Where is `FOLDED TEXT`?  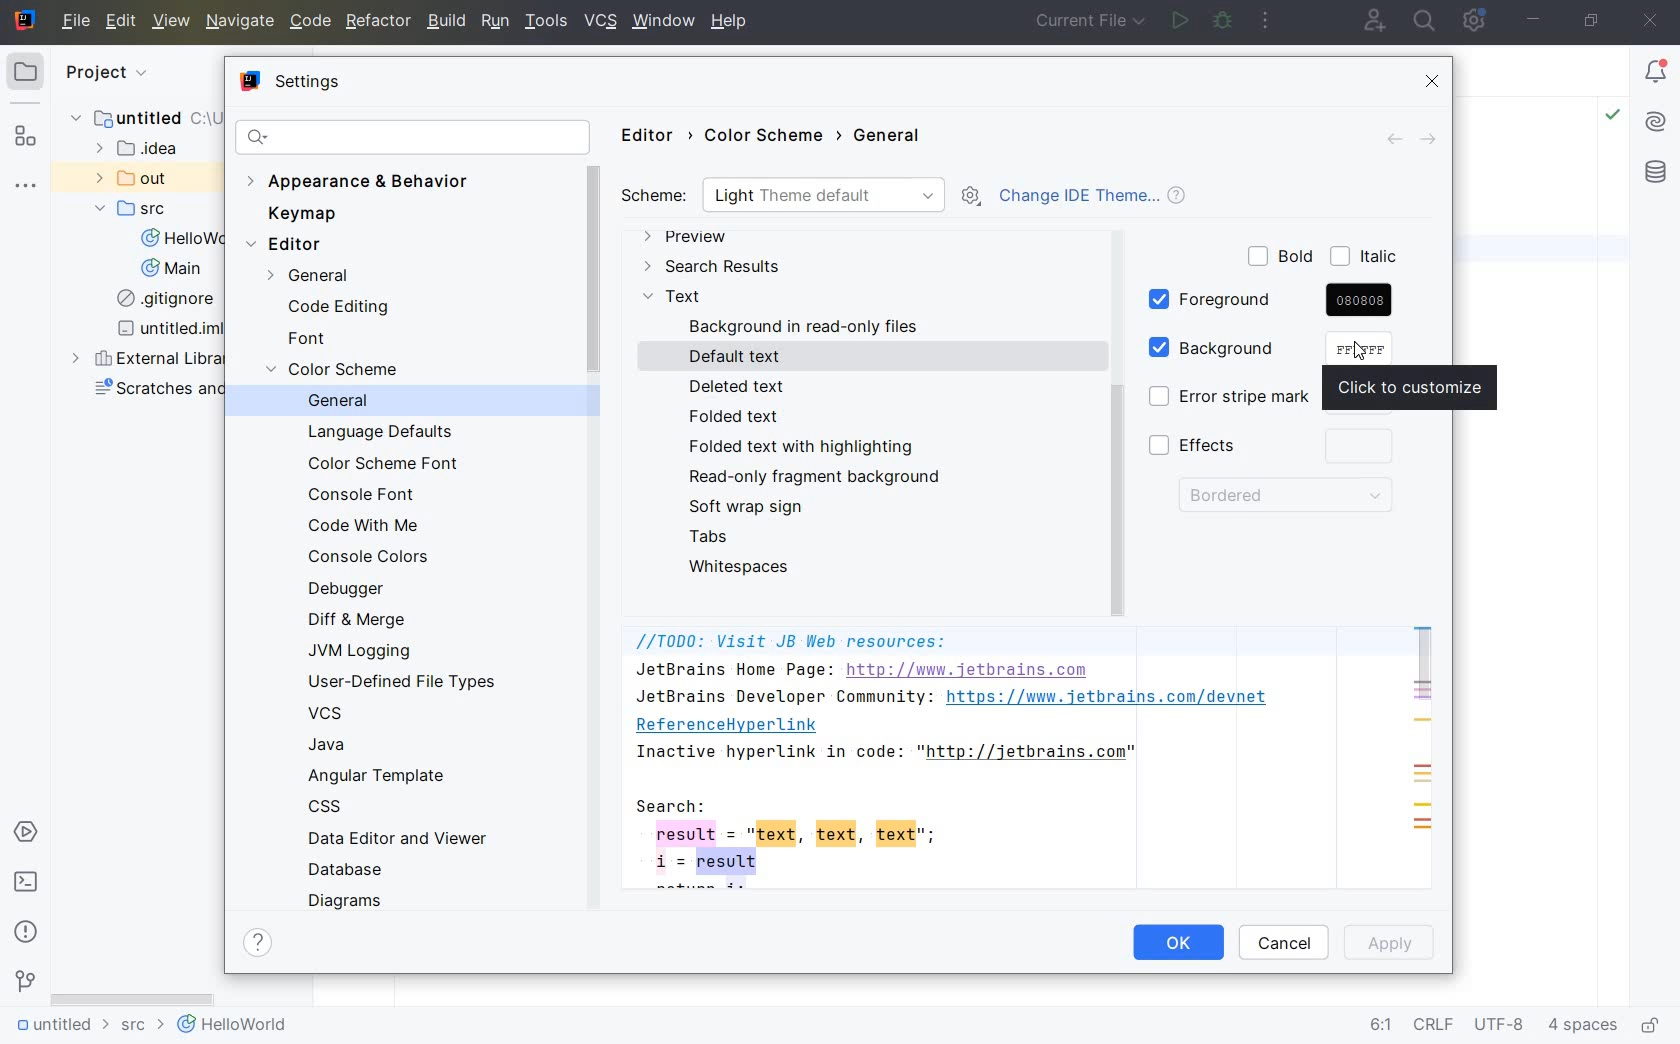 FOLDED TEXT is located at coordinates (739, 418).